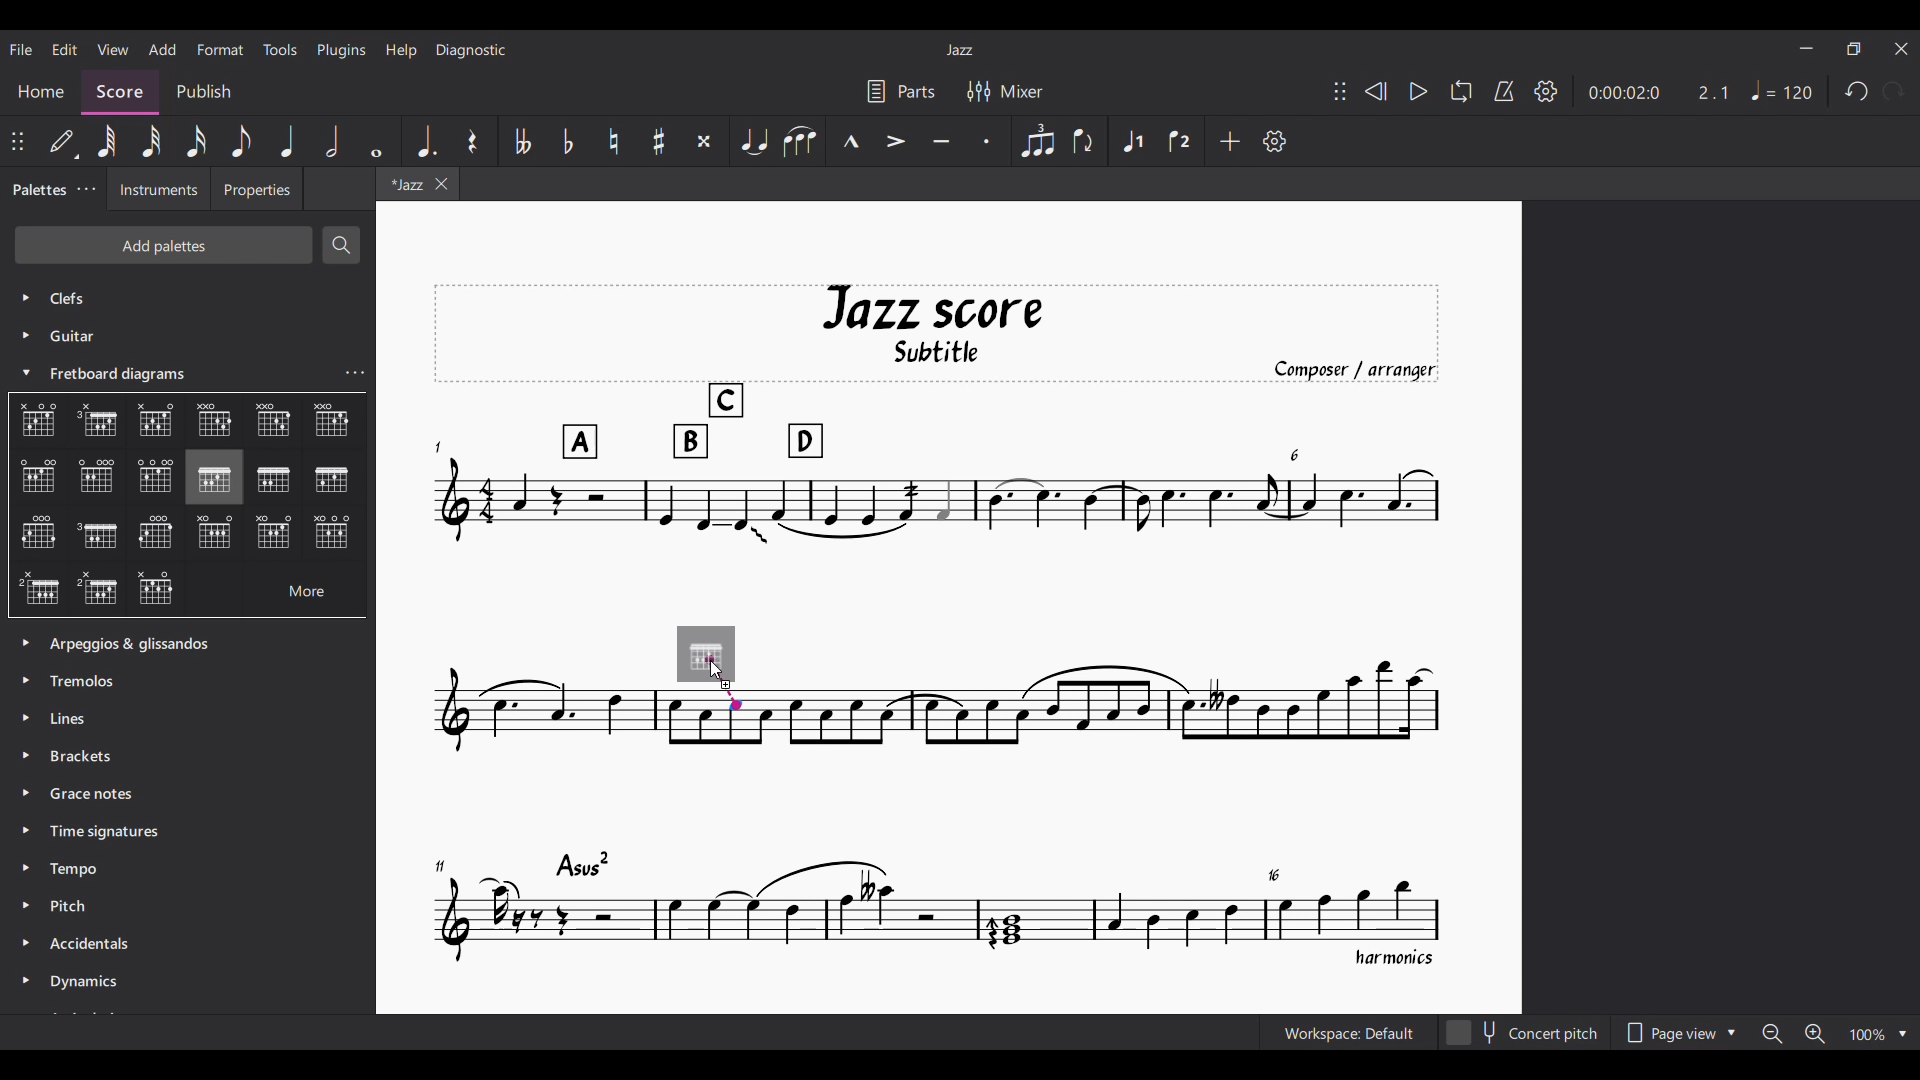  What do you see at coordinates (17, 141) in the screenshot?
I see `Change position` at bounding box center [17, 141].